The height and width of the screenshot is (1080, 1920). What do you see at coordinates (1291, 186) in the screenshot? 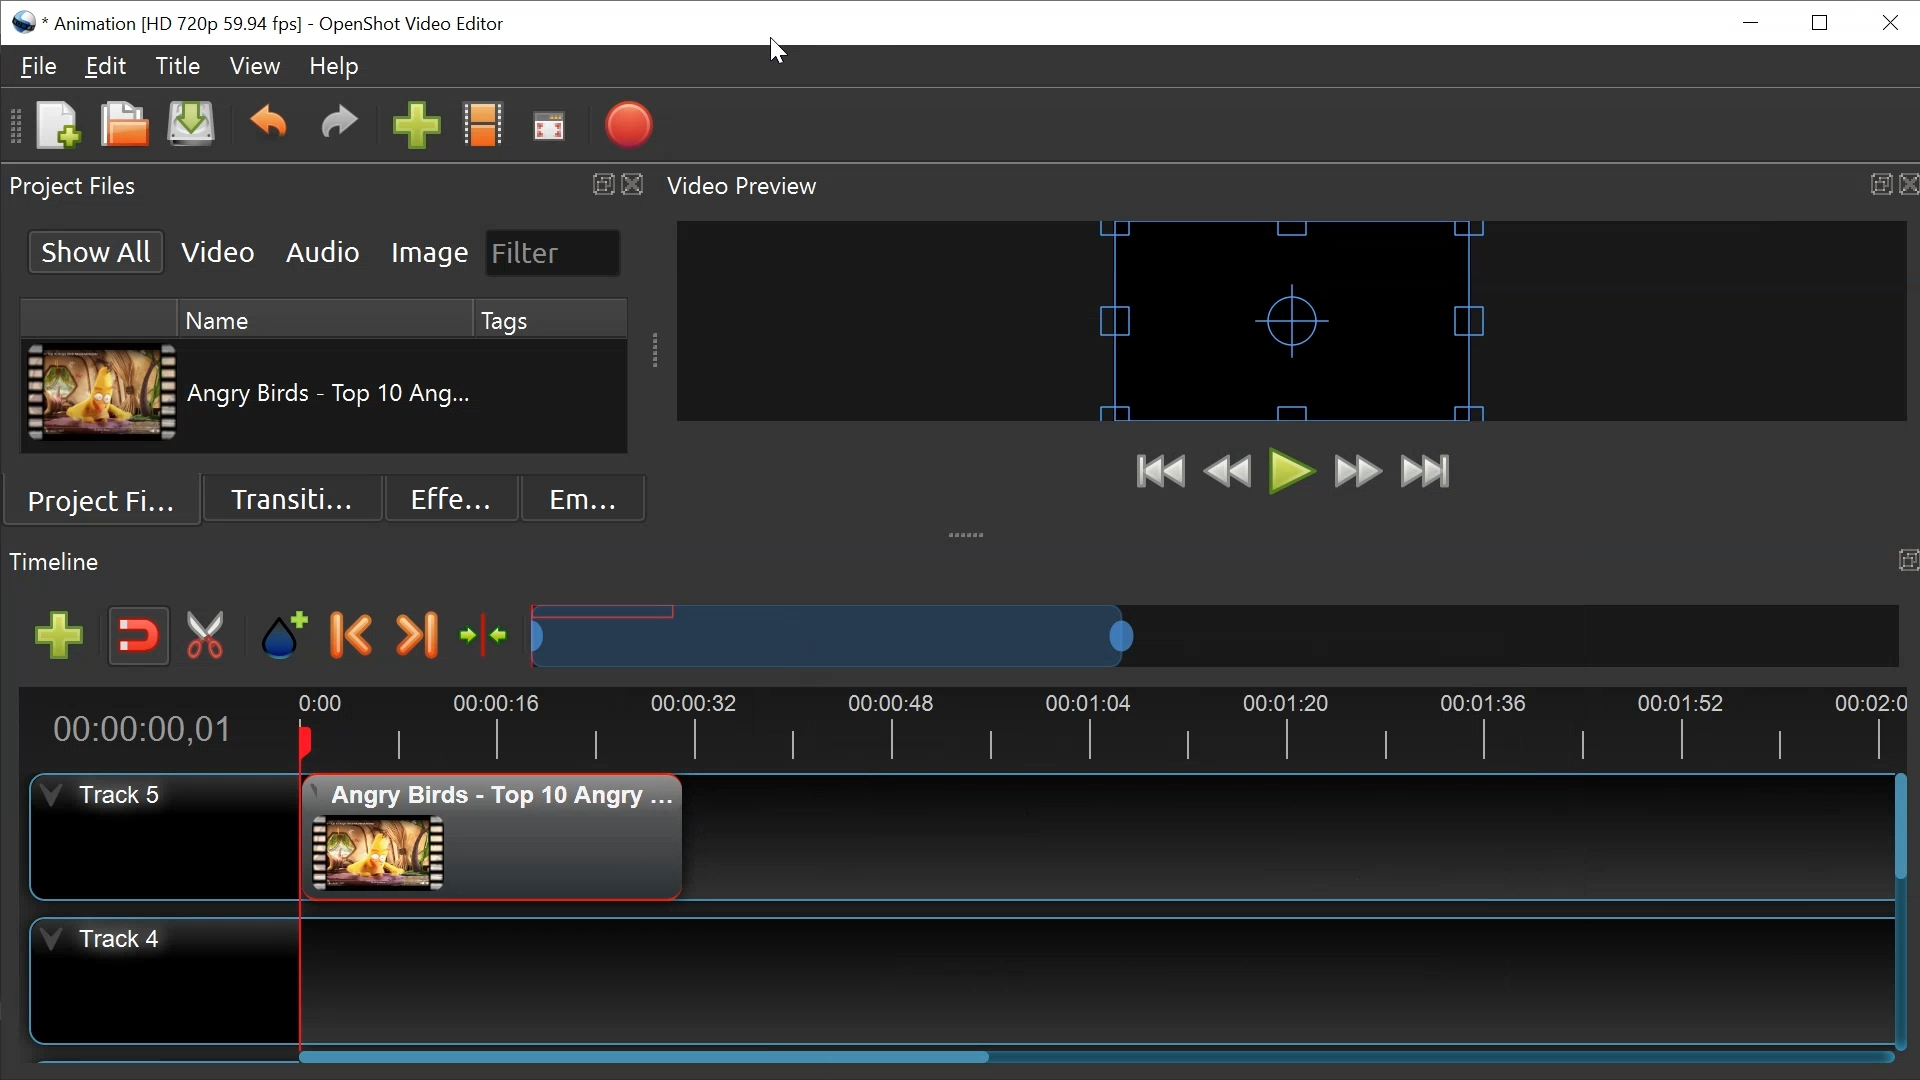
I see `Video Preview` at bounding box center [1291, 186].